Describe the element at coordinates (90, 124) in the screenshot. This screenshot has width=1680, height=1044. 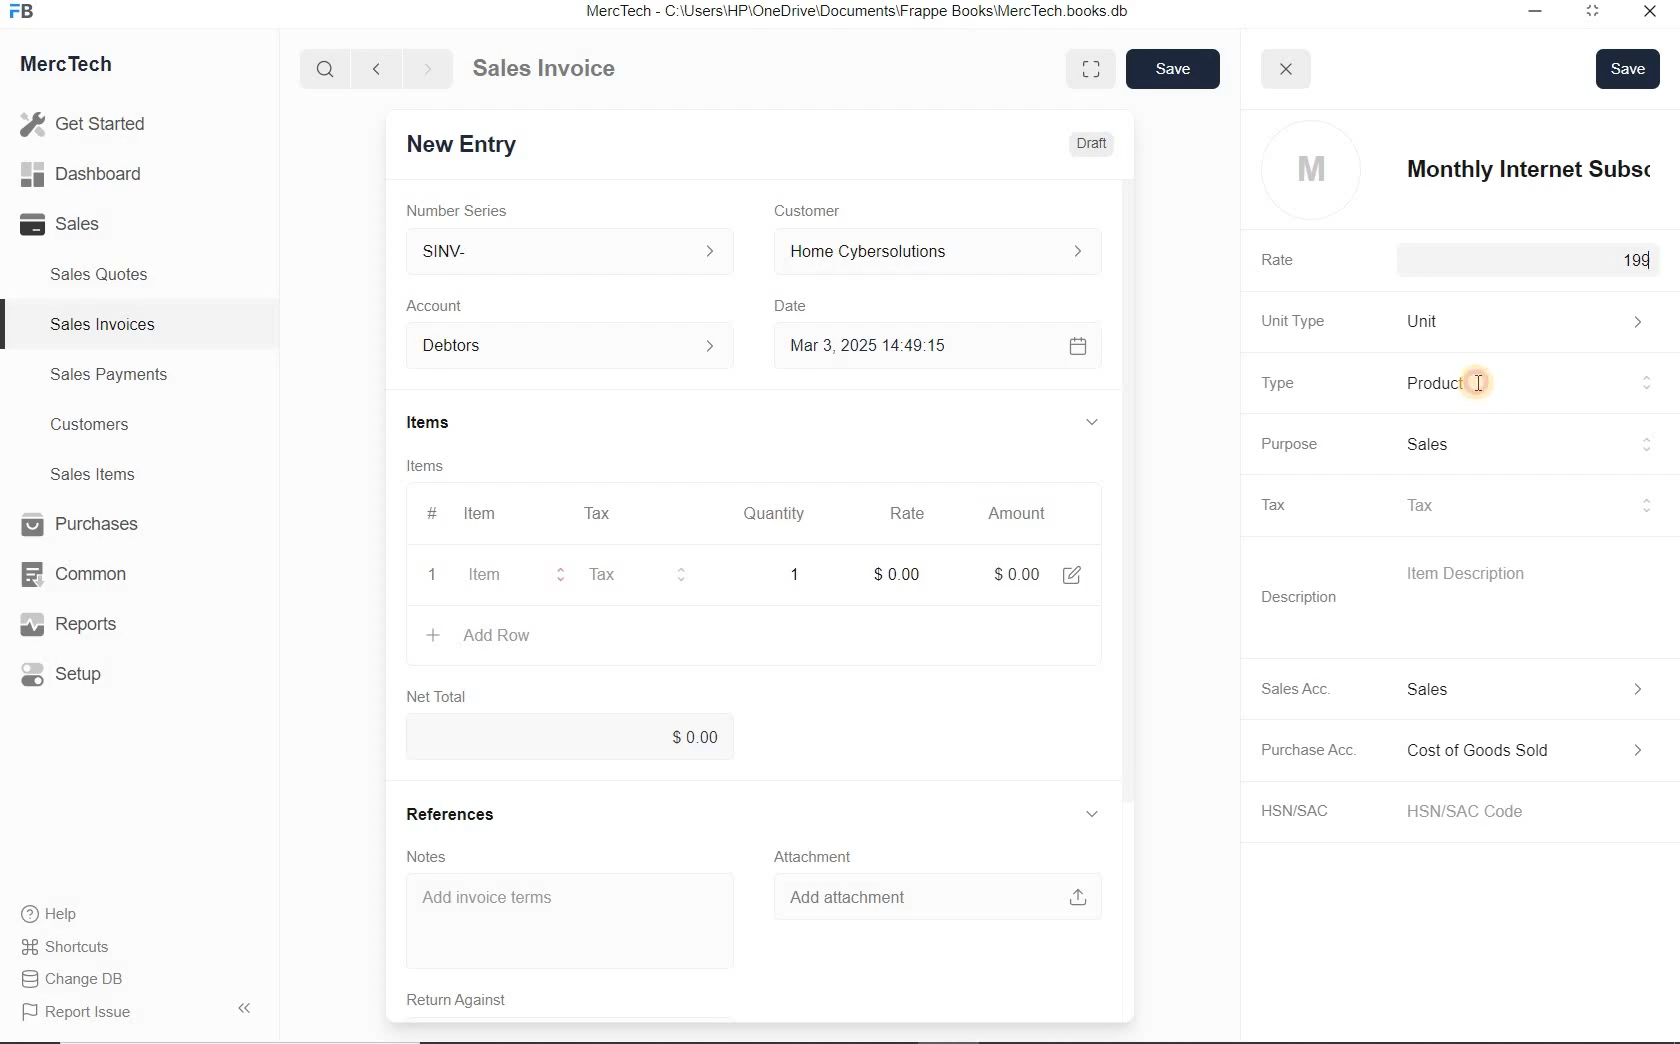
I see `Get Started` at that location.